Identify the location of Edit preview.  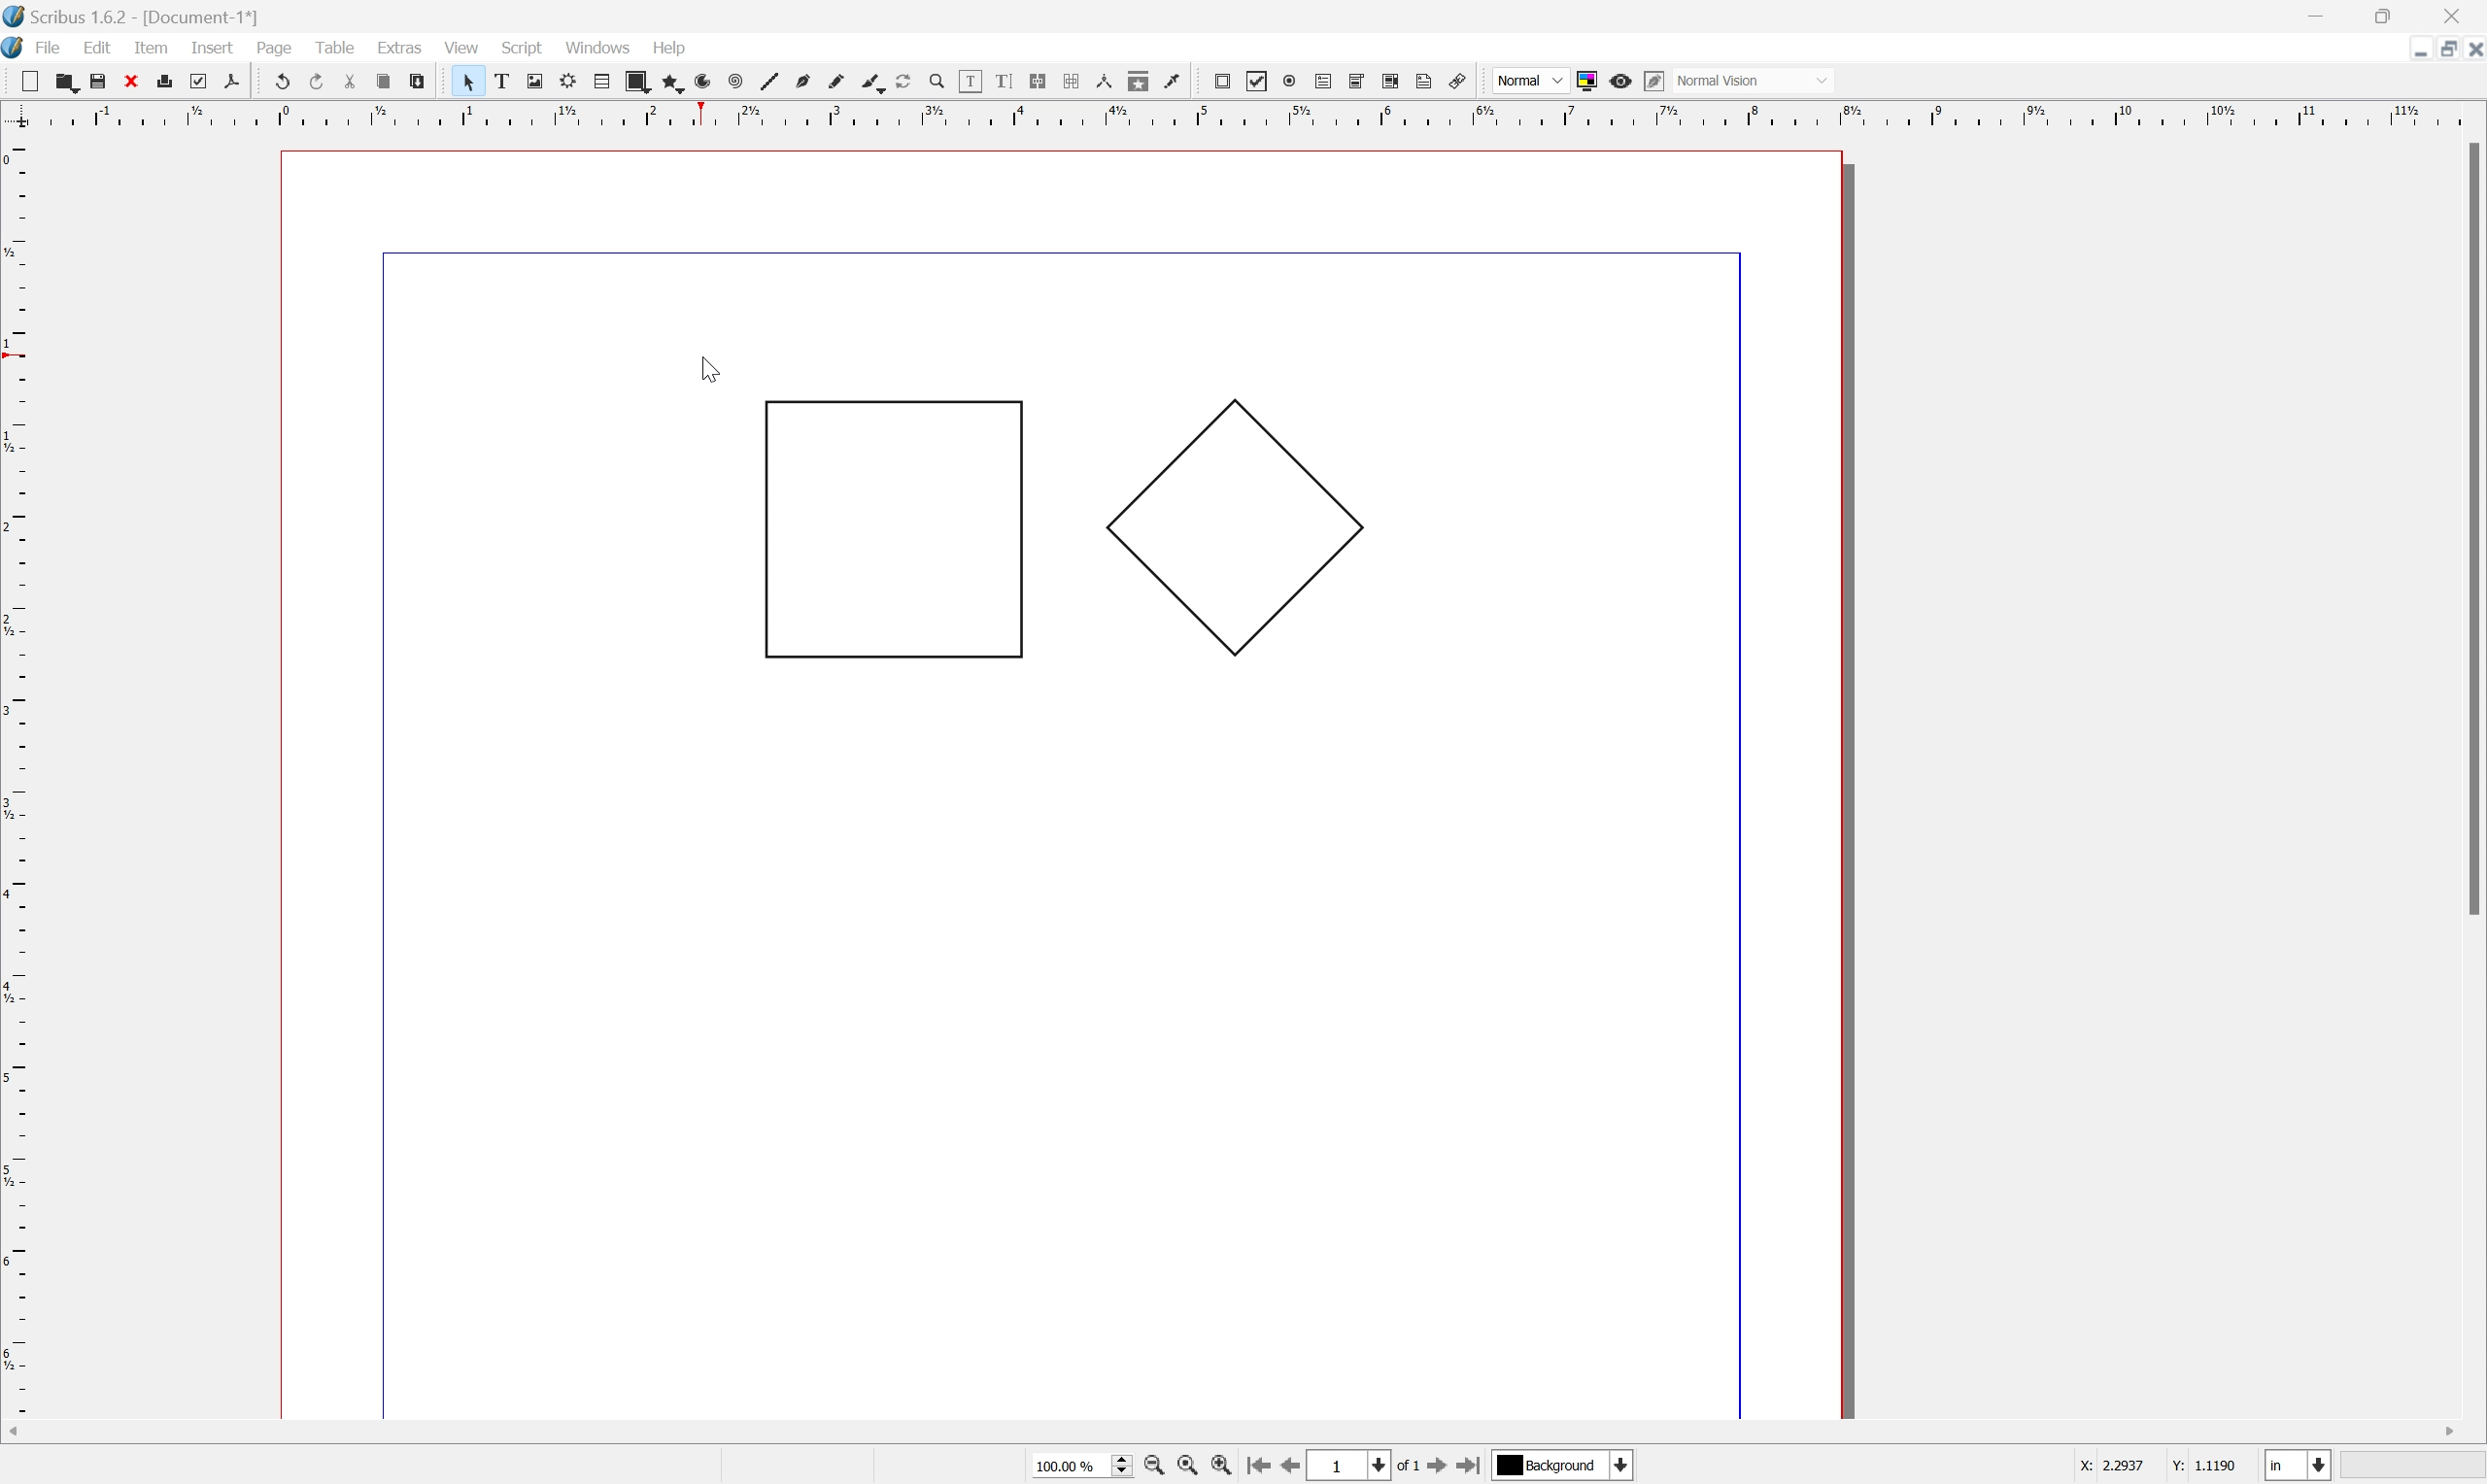
(1653, 80).